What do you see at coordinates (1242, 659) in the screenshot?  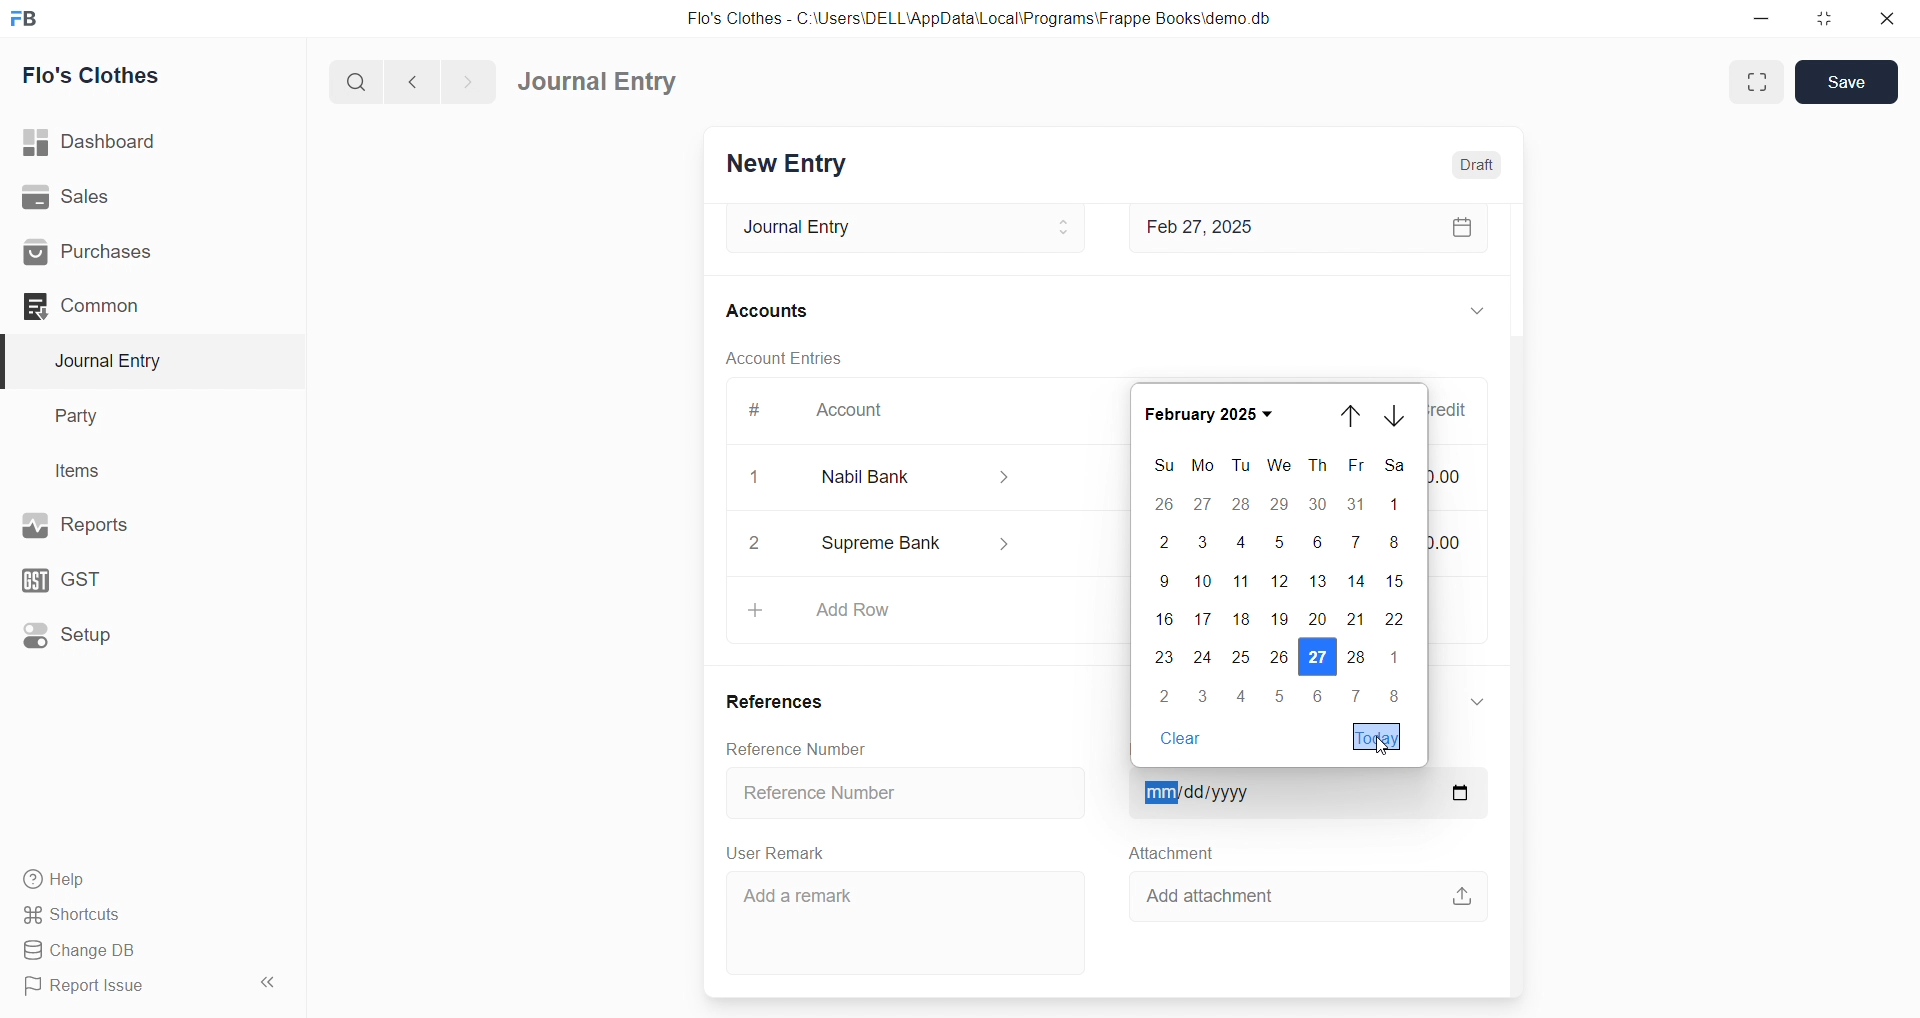 I see `26` at bounding box center [1242, 659].